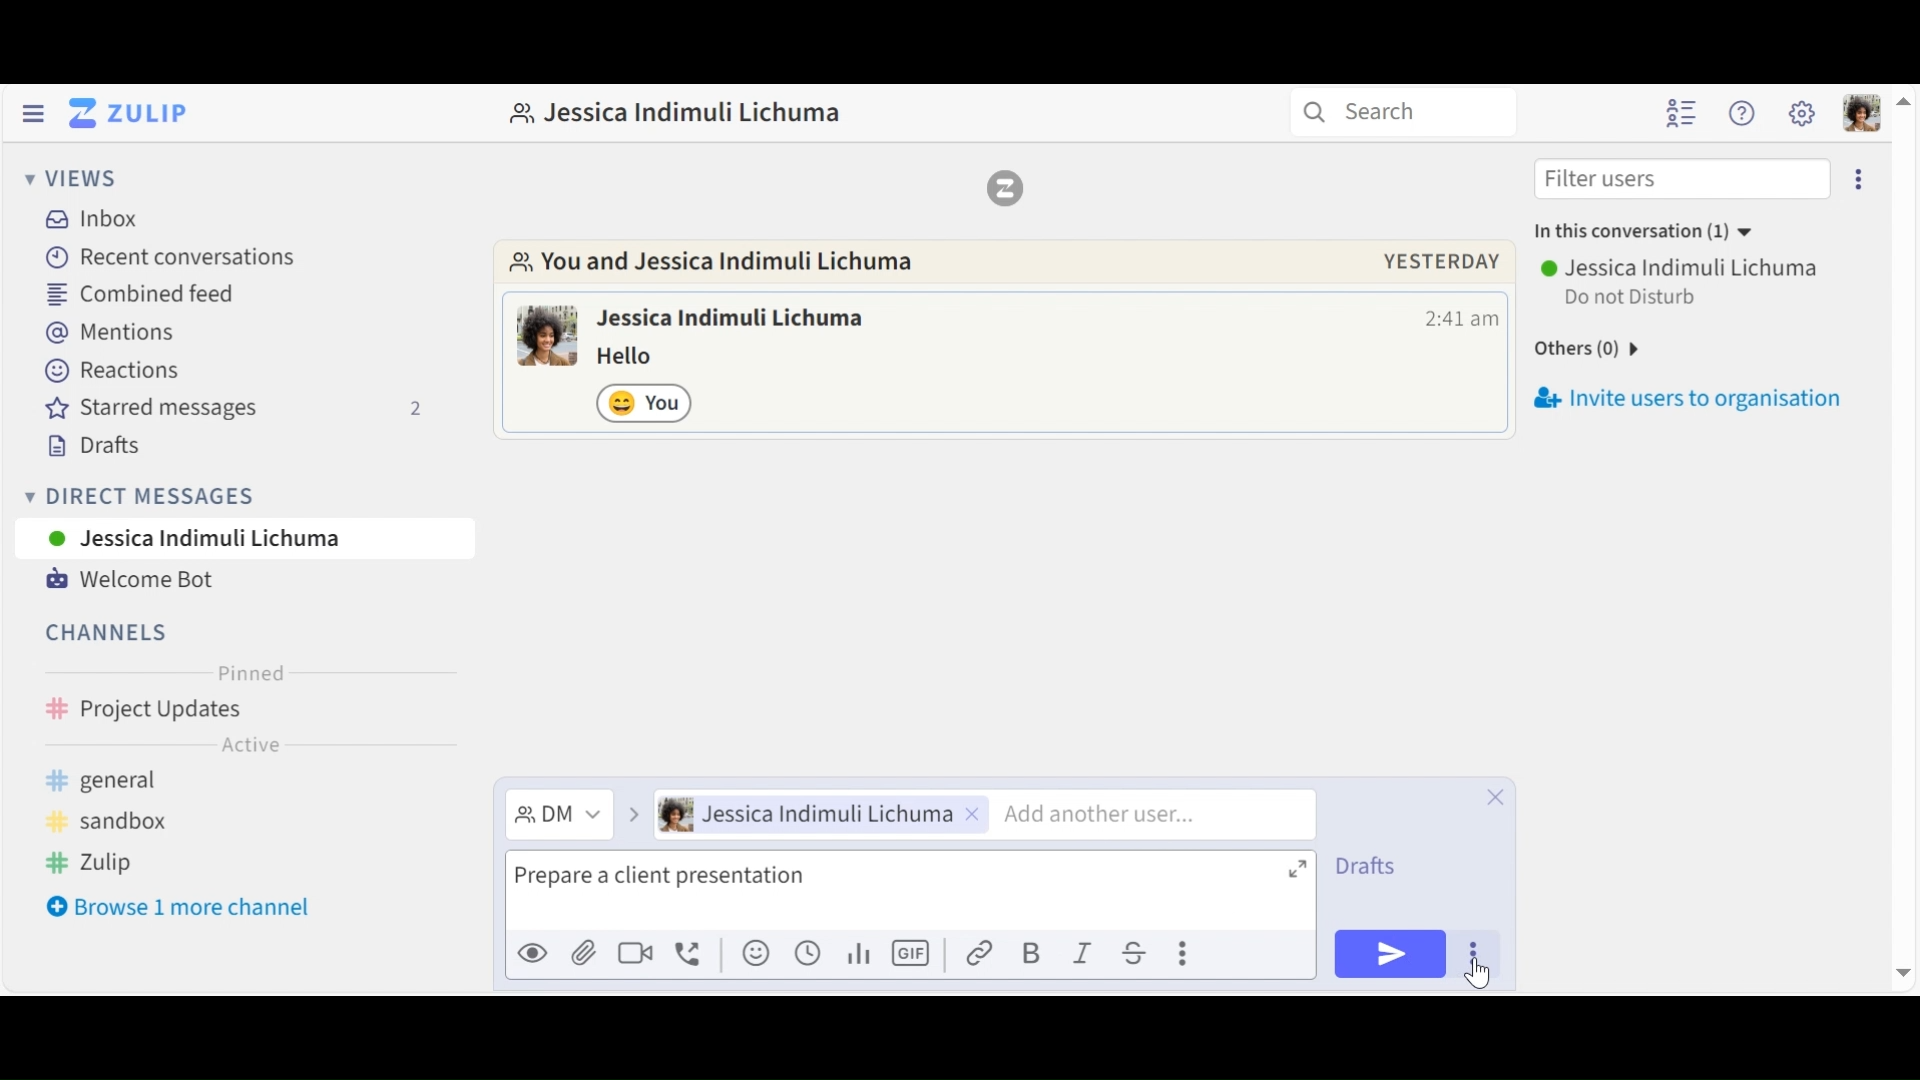 The width and height of the screenshot is (1920, 1080). I want to click on Channel, so click(109, 632).